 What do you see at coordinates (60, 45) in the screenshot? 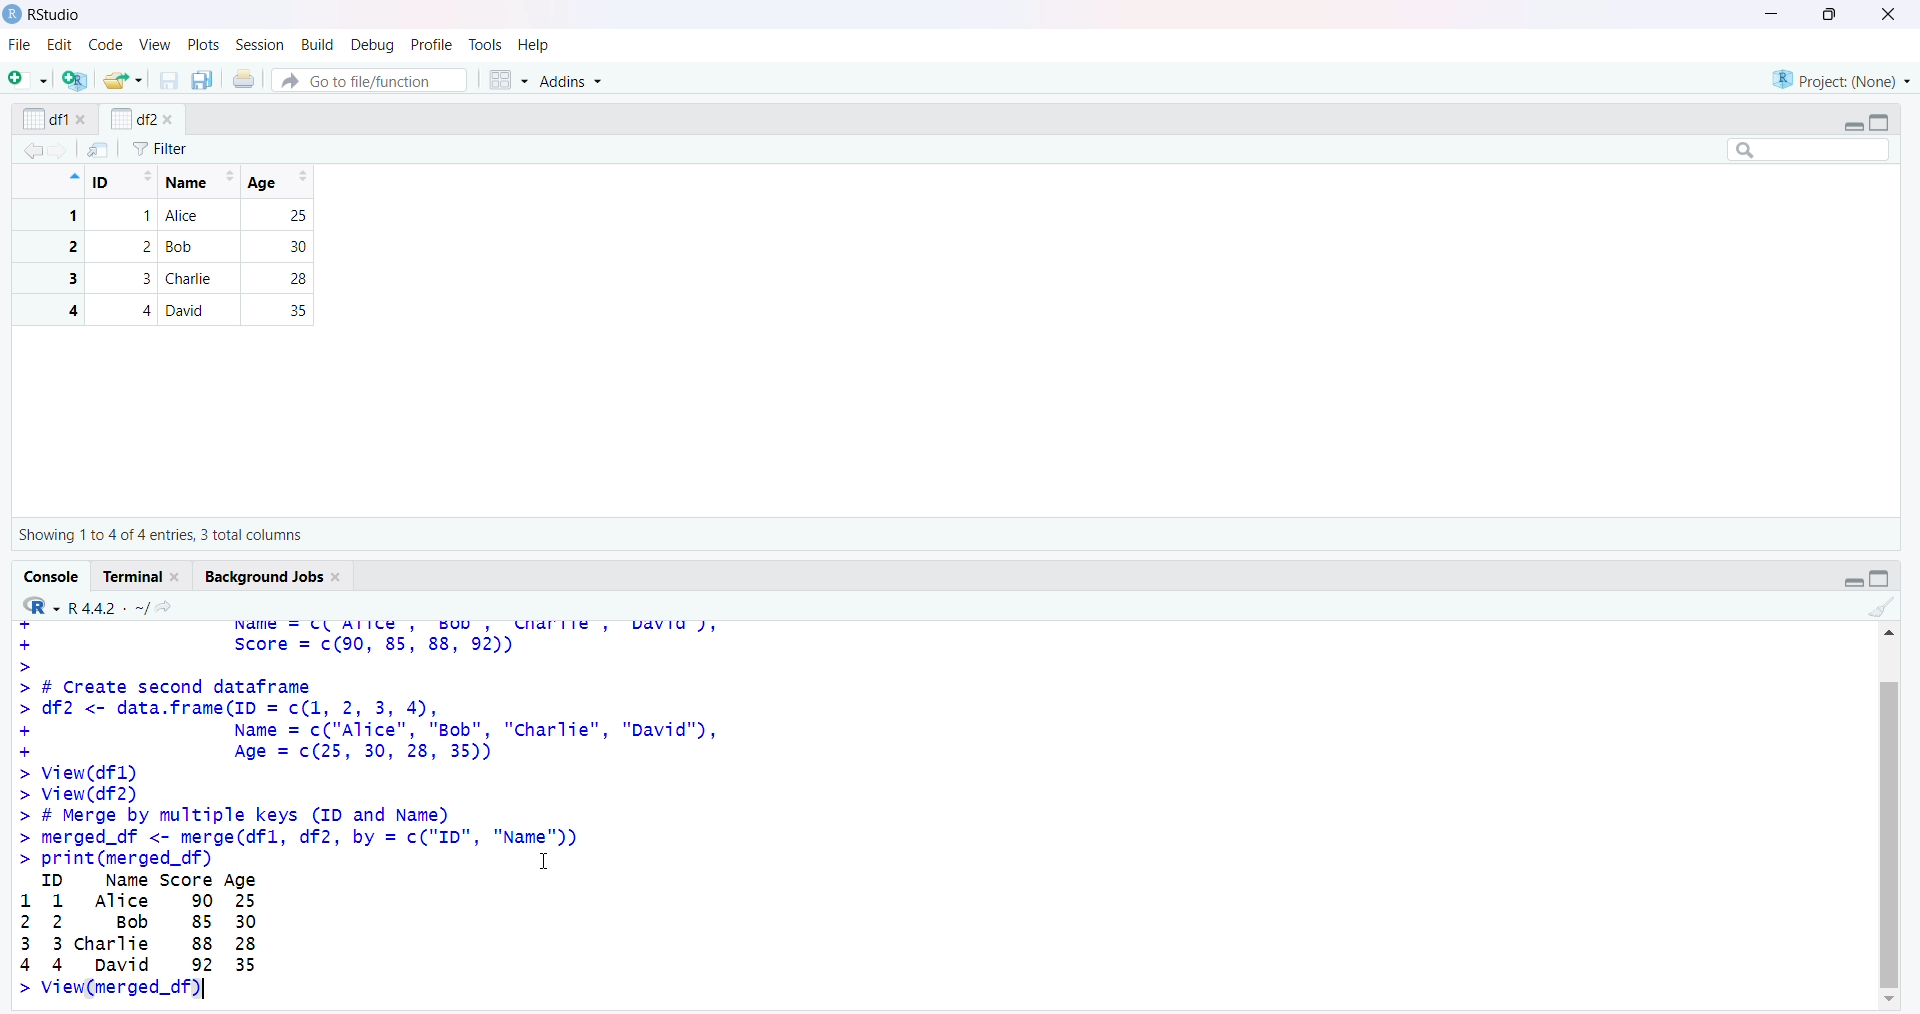
I see `edit` at bounding box center [60, 45].